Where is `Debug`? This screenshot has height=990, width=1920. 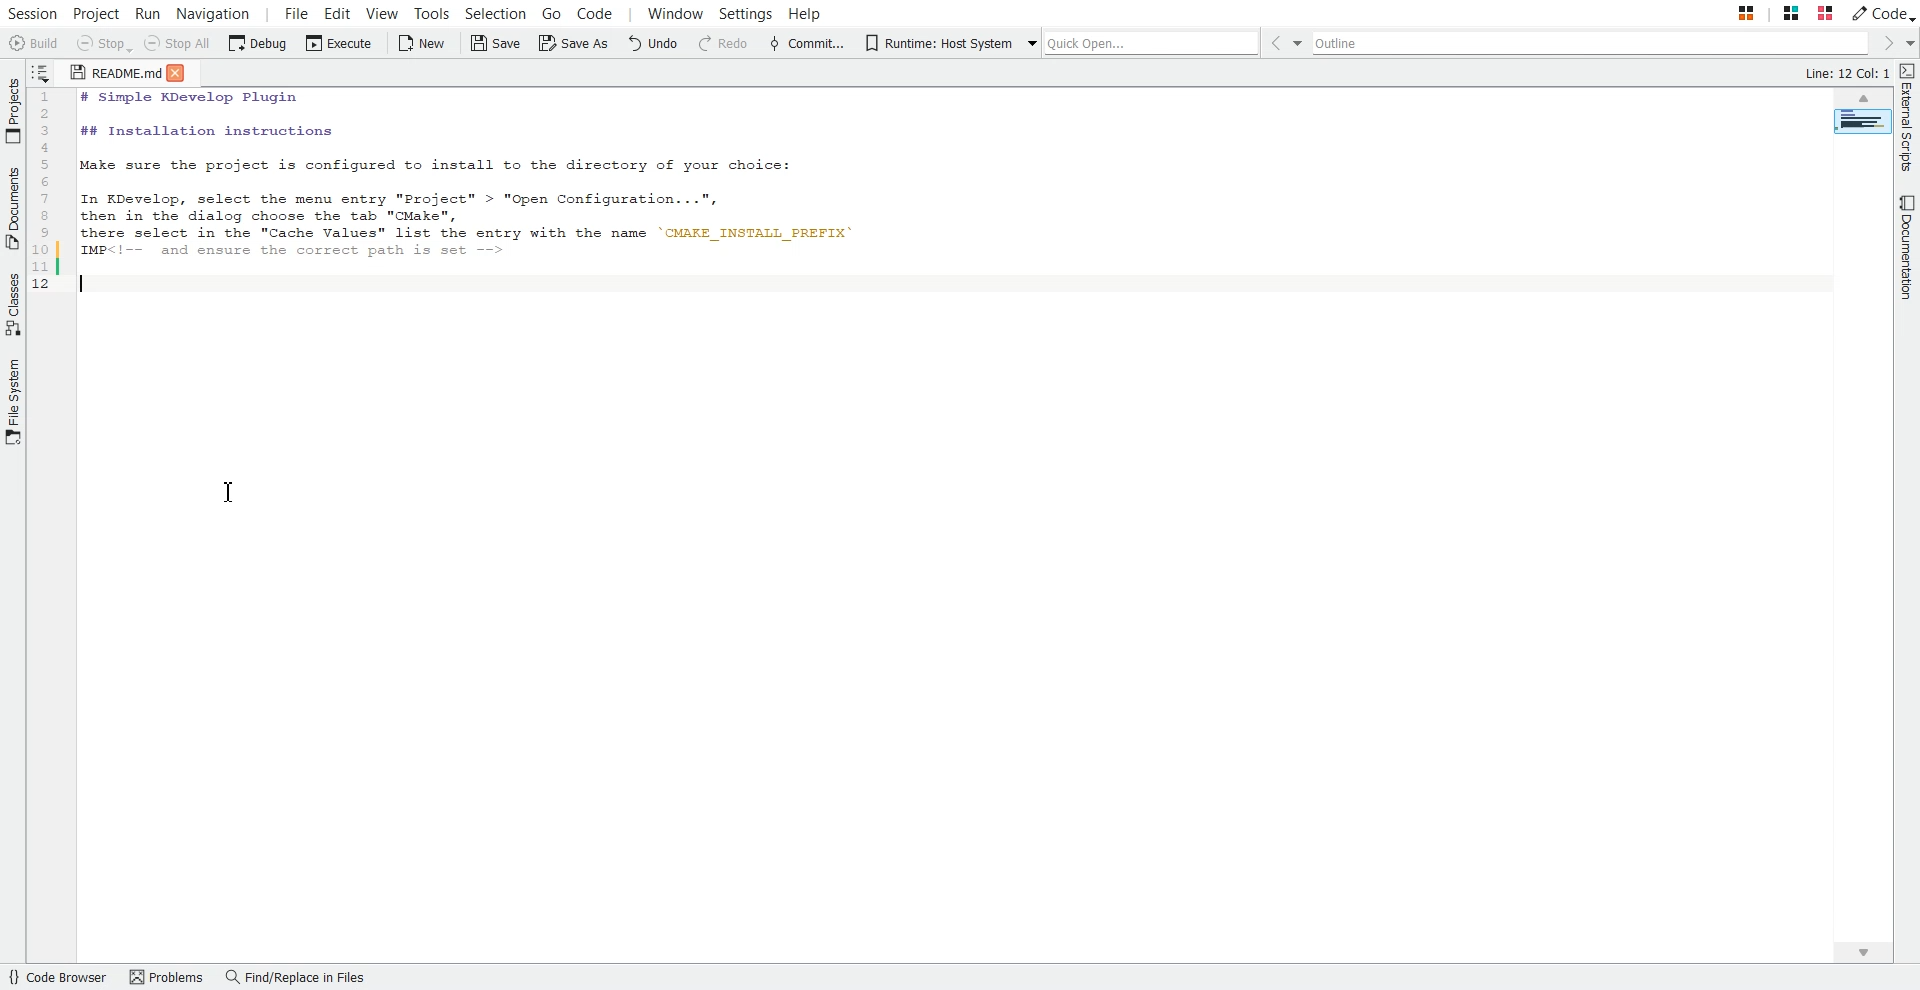
Debug is located at coordinates (256, 44).